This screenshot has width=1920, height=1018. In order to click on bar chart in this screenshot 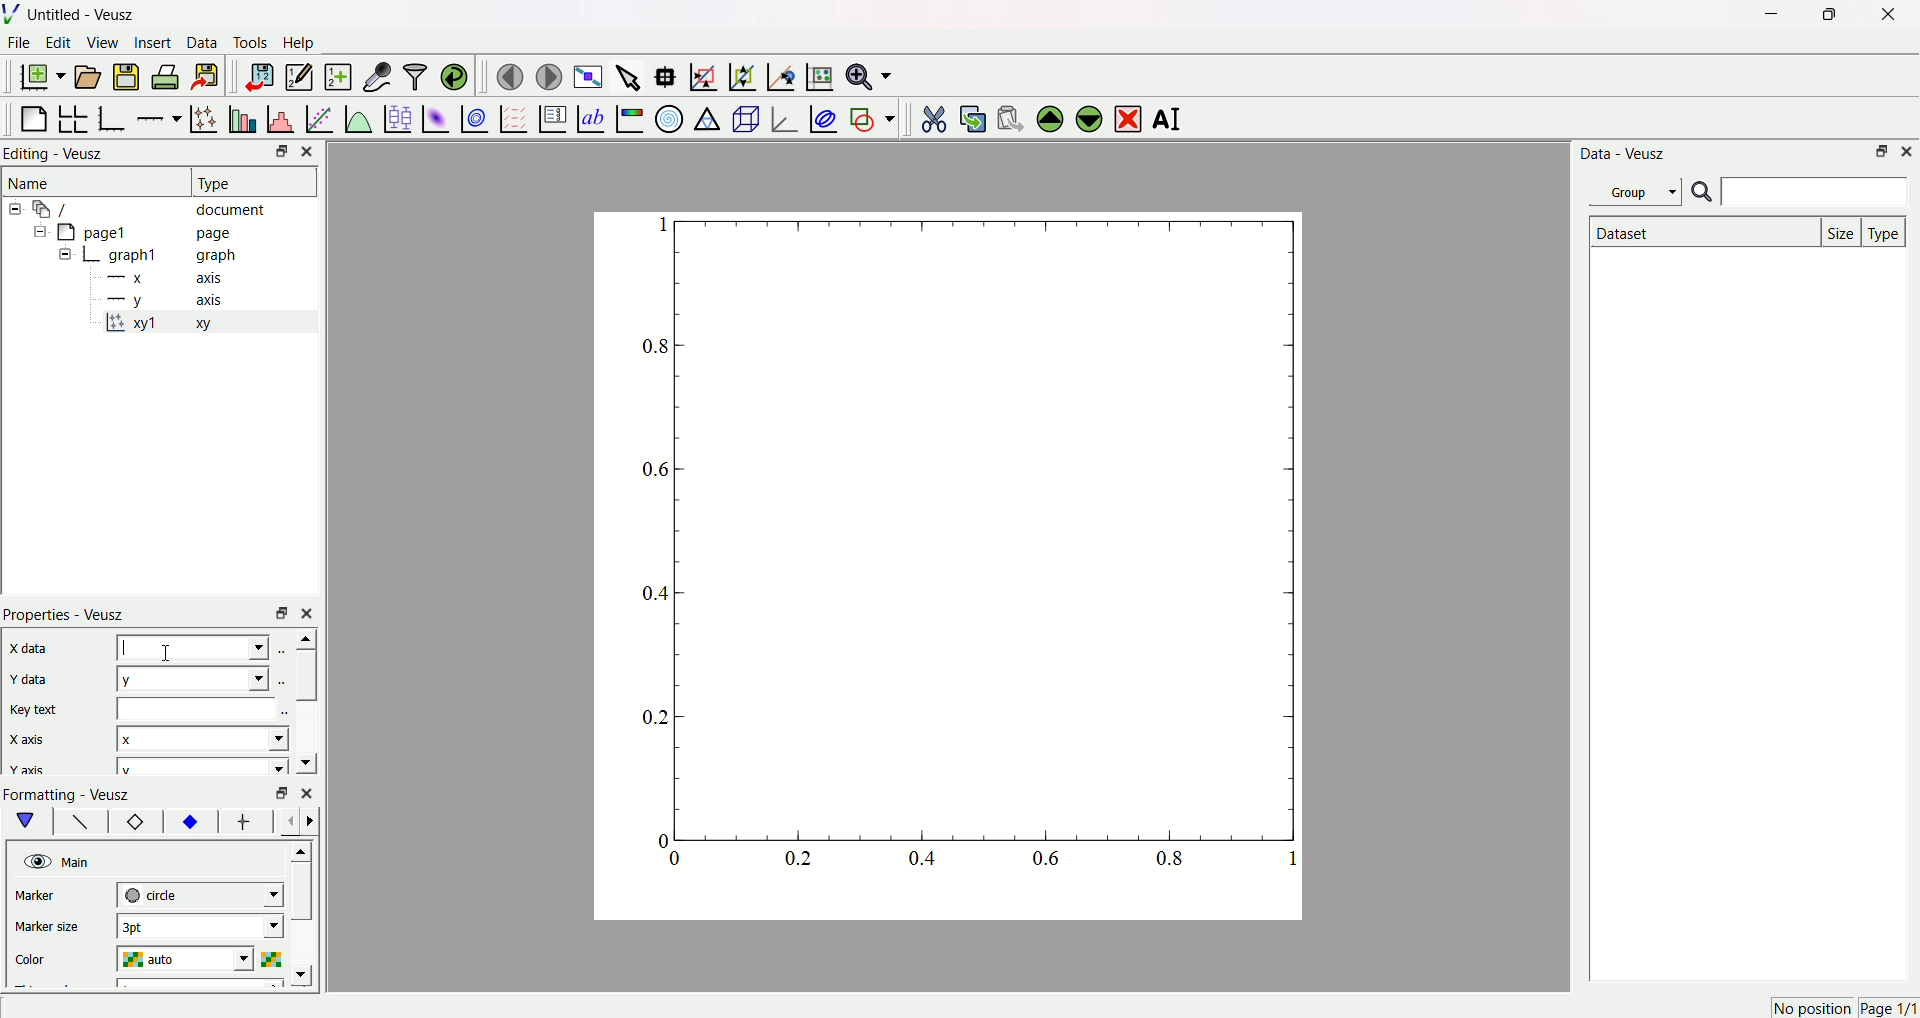, I will do `click(240, 116)`.